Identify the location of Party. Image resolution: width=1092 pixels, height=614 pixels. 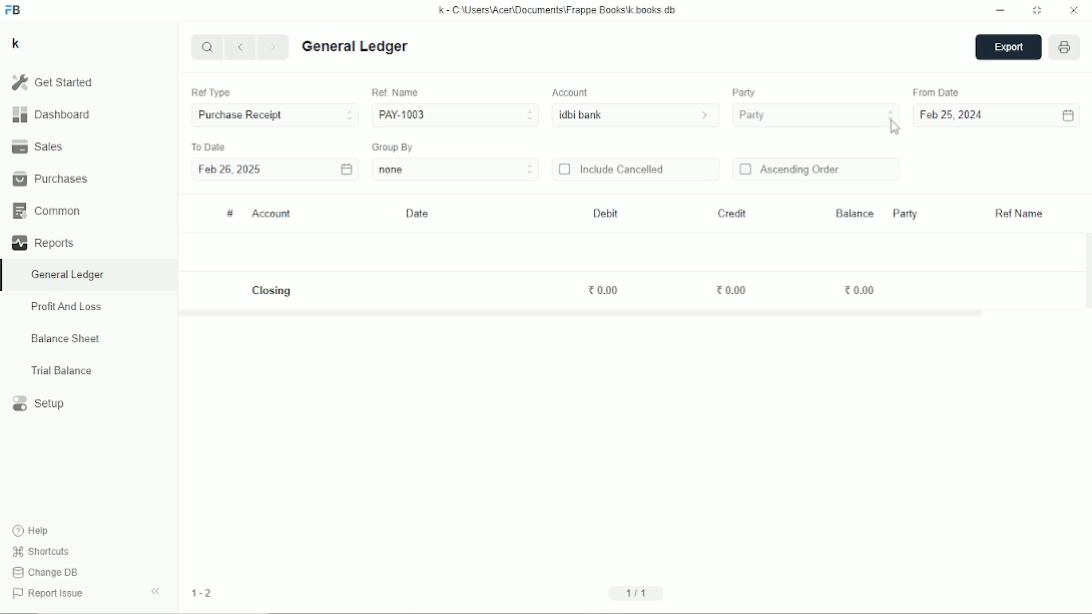
(816, 116).